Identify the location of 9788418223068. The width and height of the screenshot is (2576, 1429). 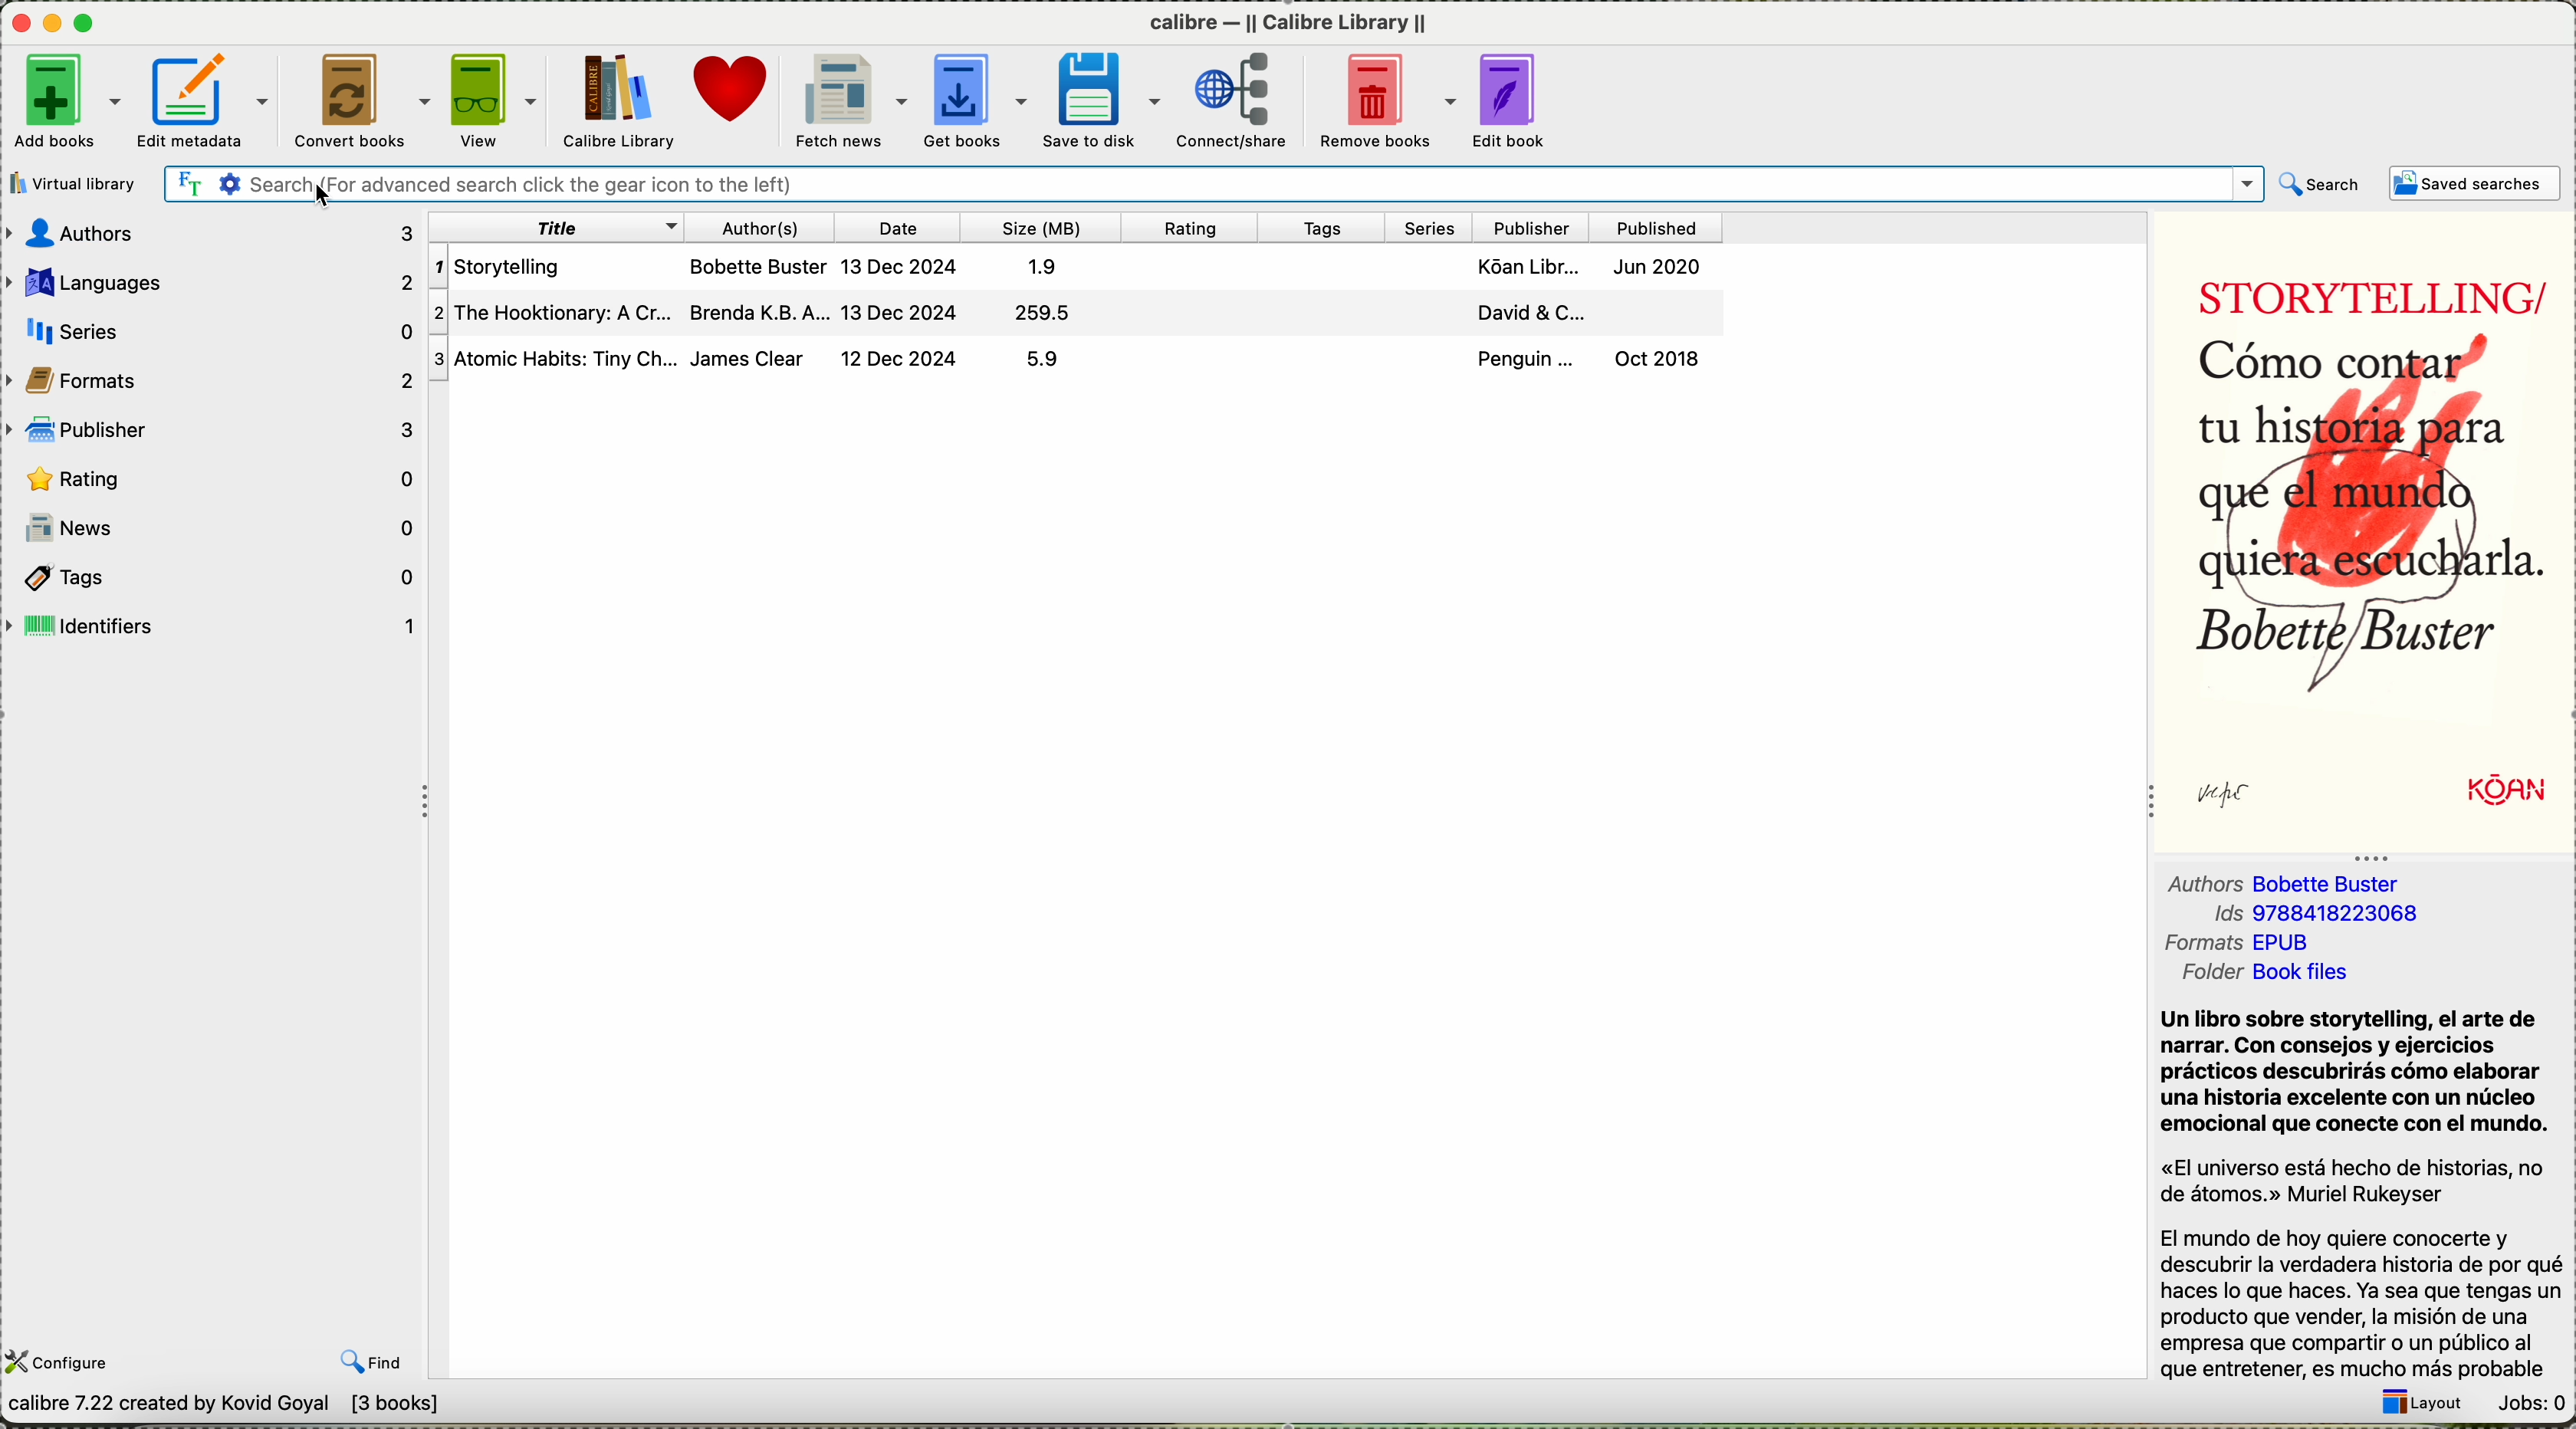
(2346, 917).